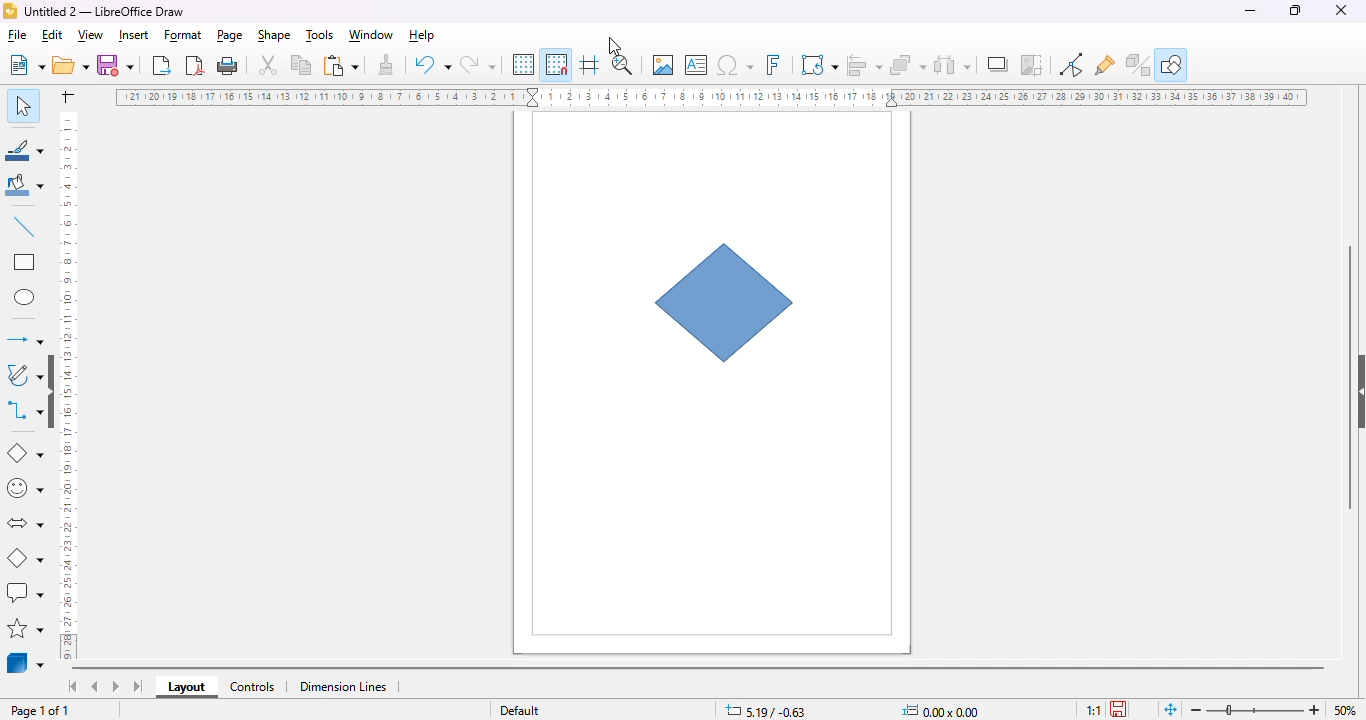 Image resolution: width=1366 pixels, height=720 pixels. What do you see at coordinates (231, 36) in the screenshot?
I see `page` at bounding box center [231, 36].